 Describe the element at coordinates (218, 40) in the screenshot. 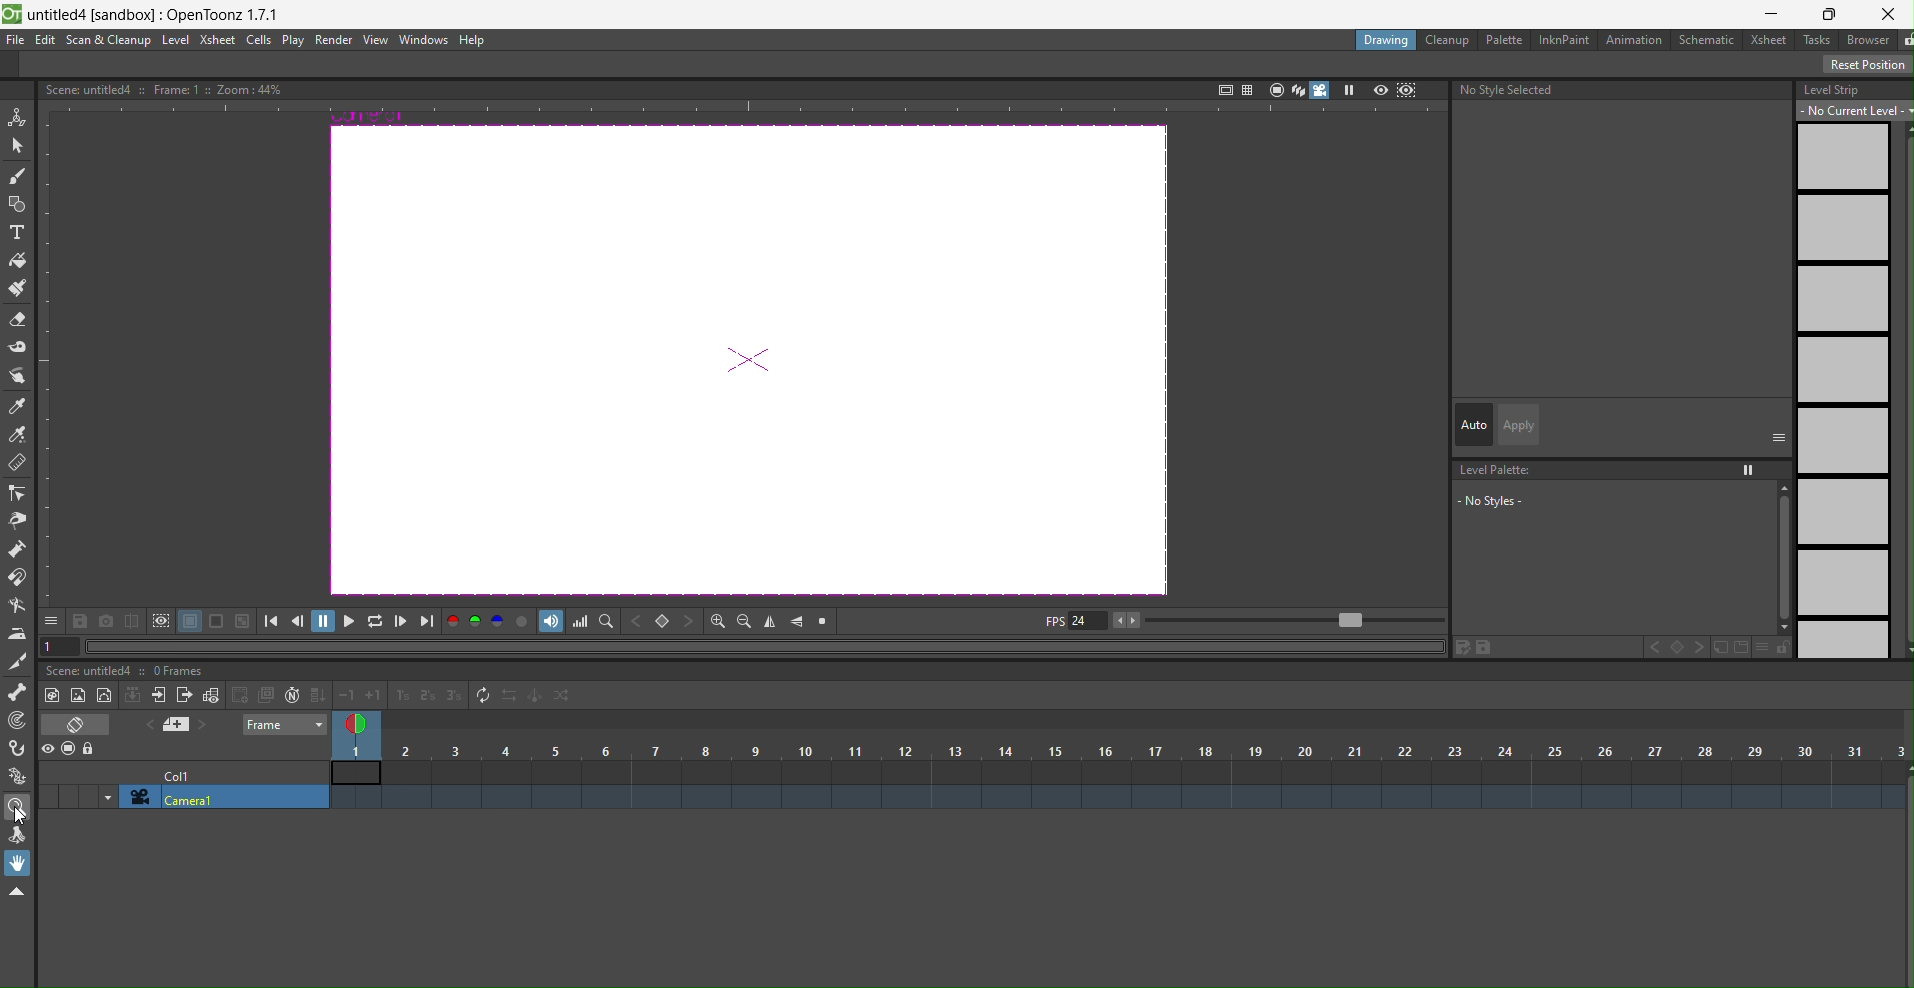

I see `xsheet` at that location.